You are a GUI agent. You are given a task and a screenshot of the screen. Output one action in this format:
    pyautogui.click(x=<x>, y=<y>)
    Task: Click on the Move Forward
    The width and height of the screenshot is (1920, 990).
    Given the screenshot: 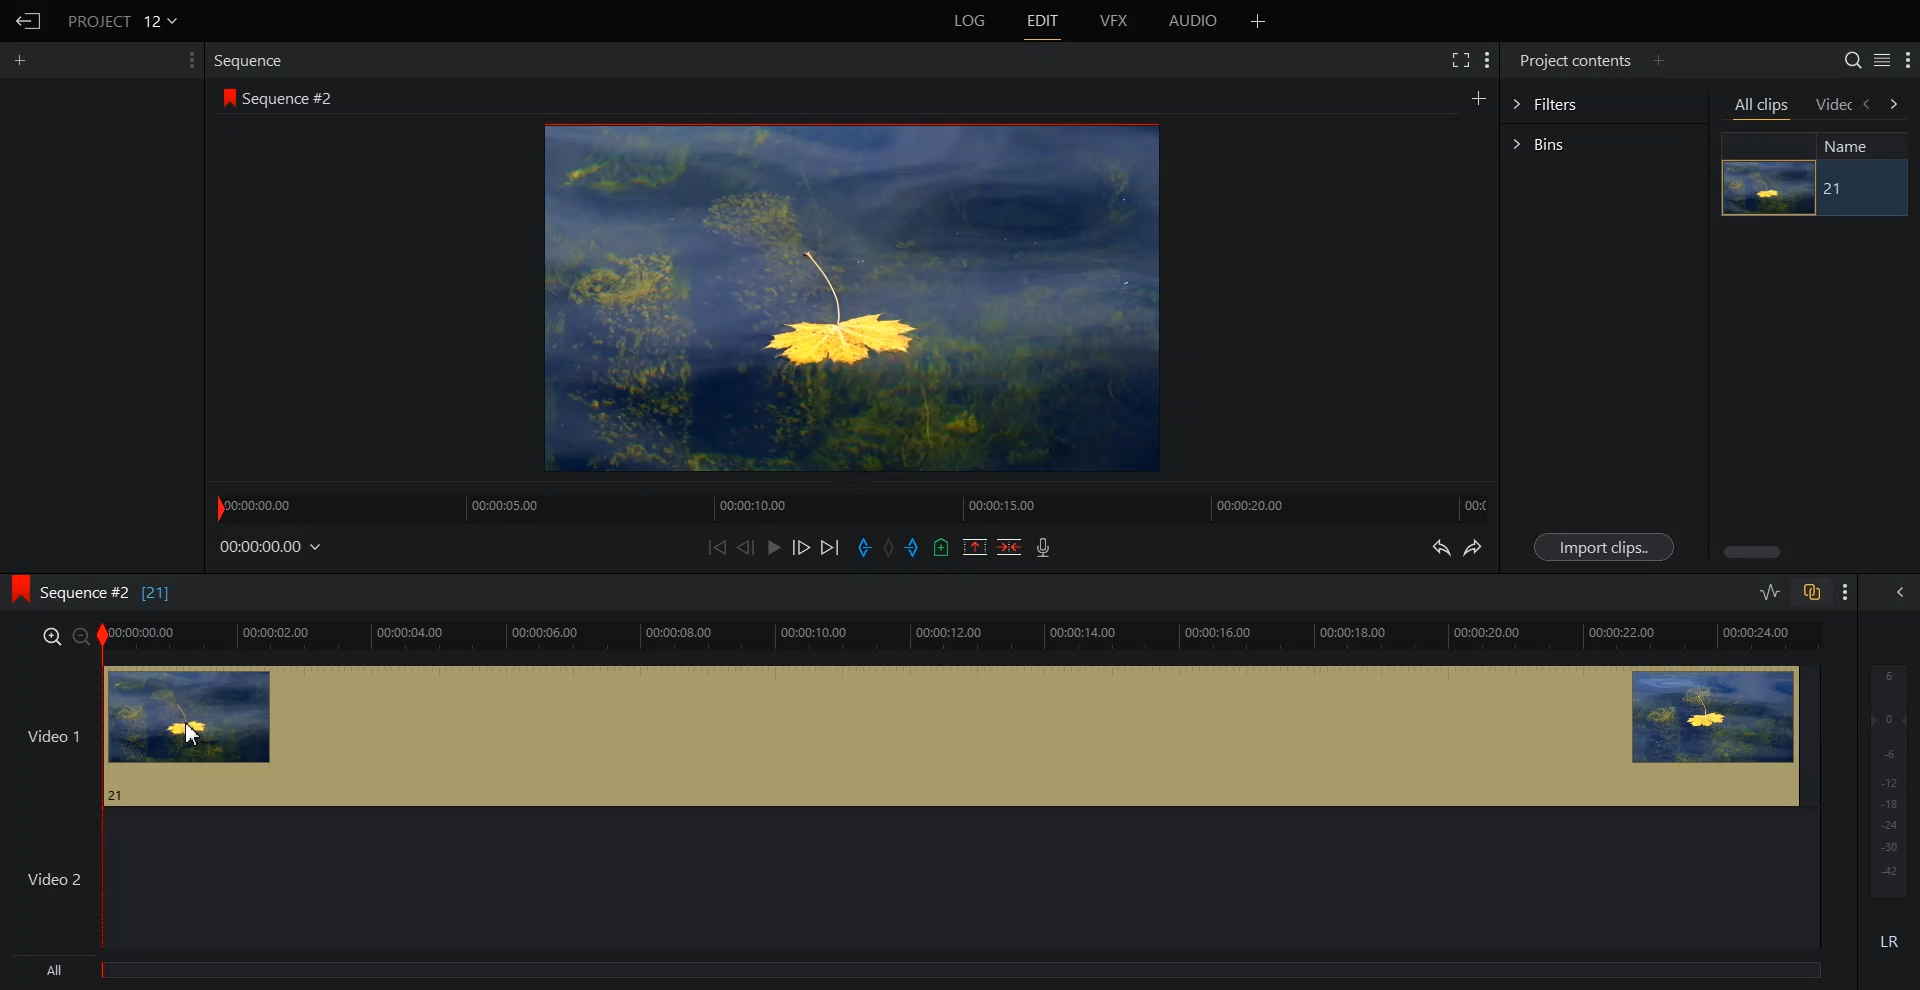 What is the action you would take?
    pyautogui.click(x=830, y=547)
    